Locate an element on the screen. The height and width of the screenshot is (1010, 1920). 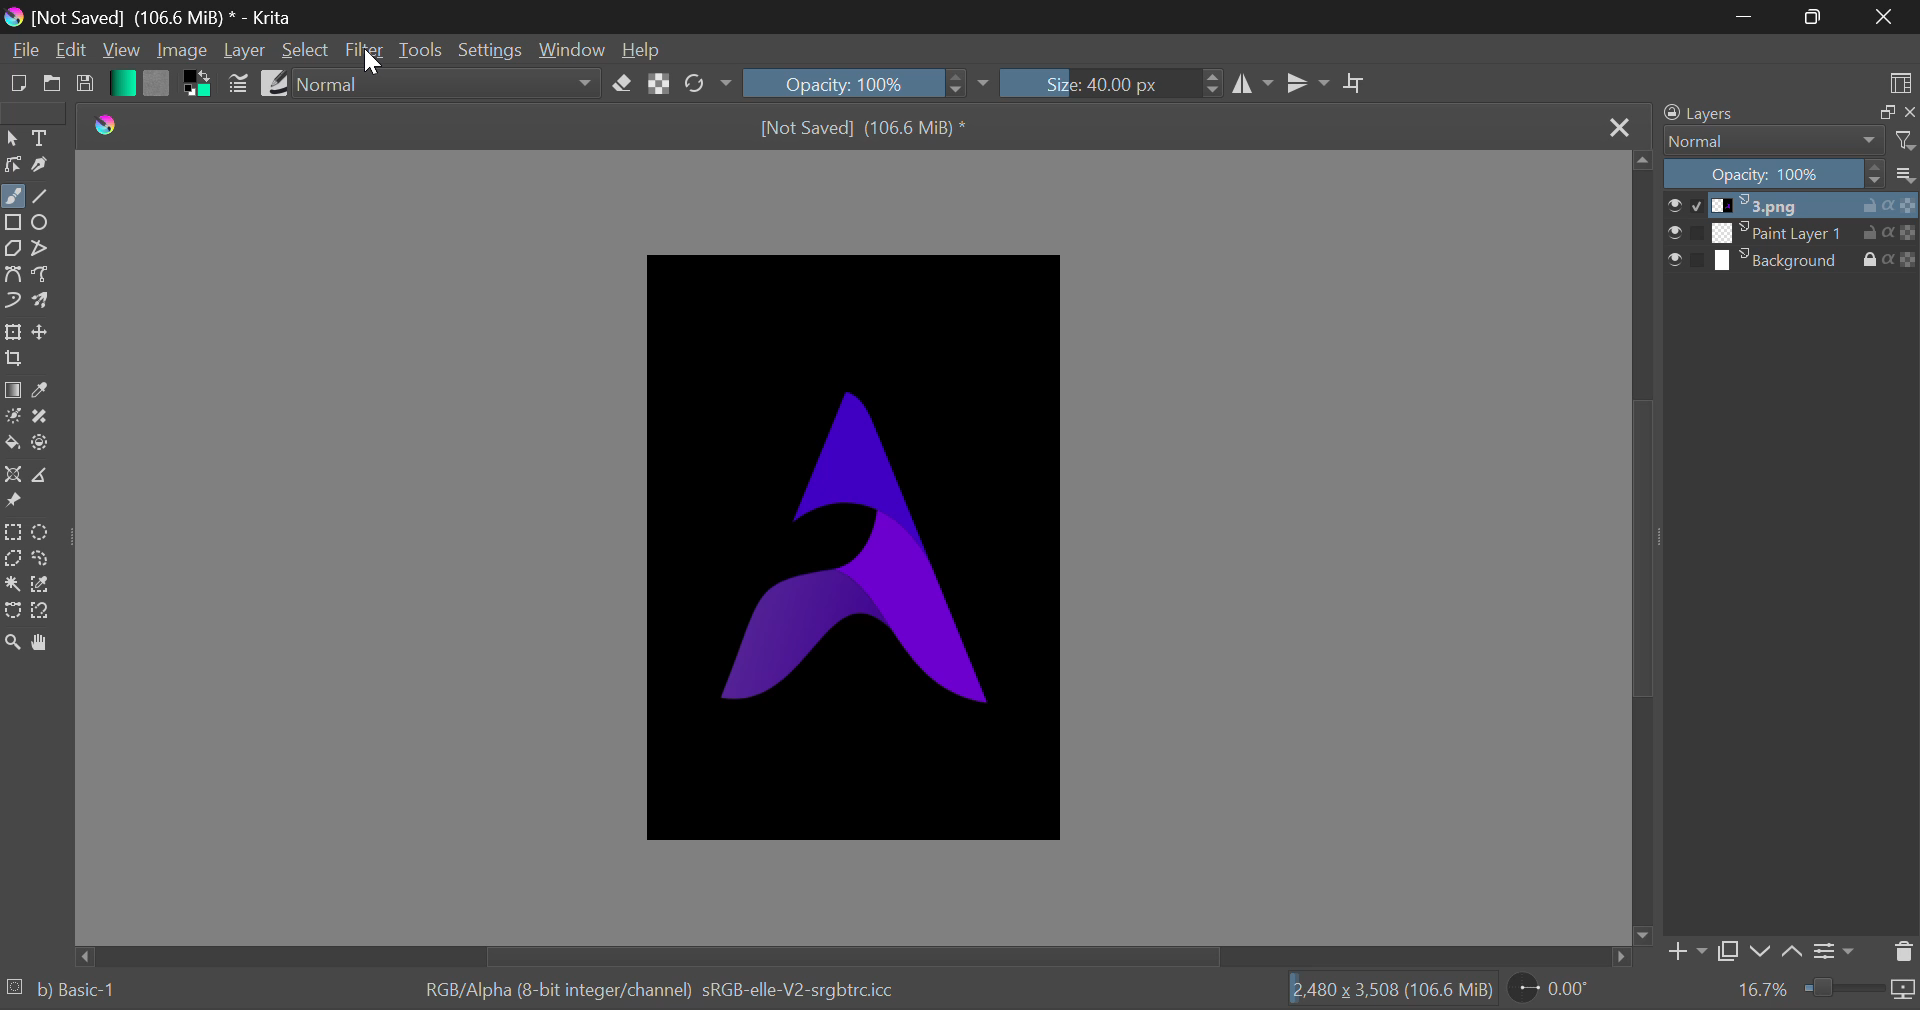
Crop is located at coordinates (1352, 82).